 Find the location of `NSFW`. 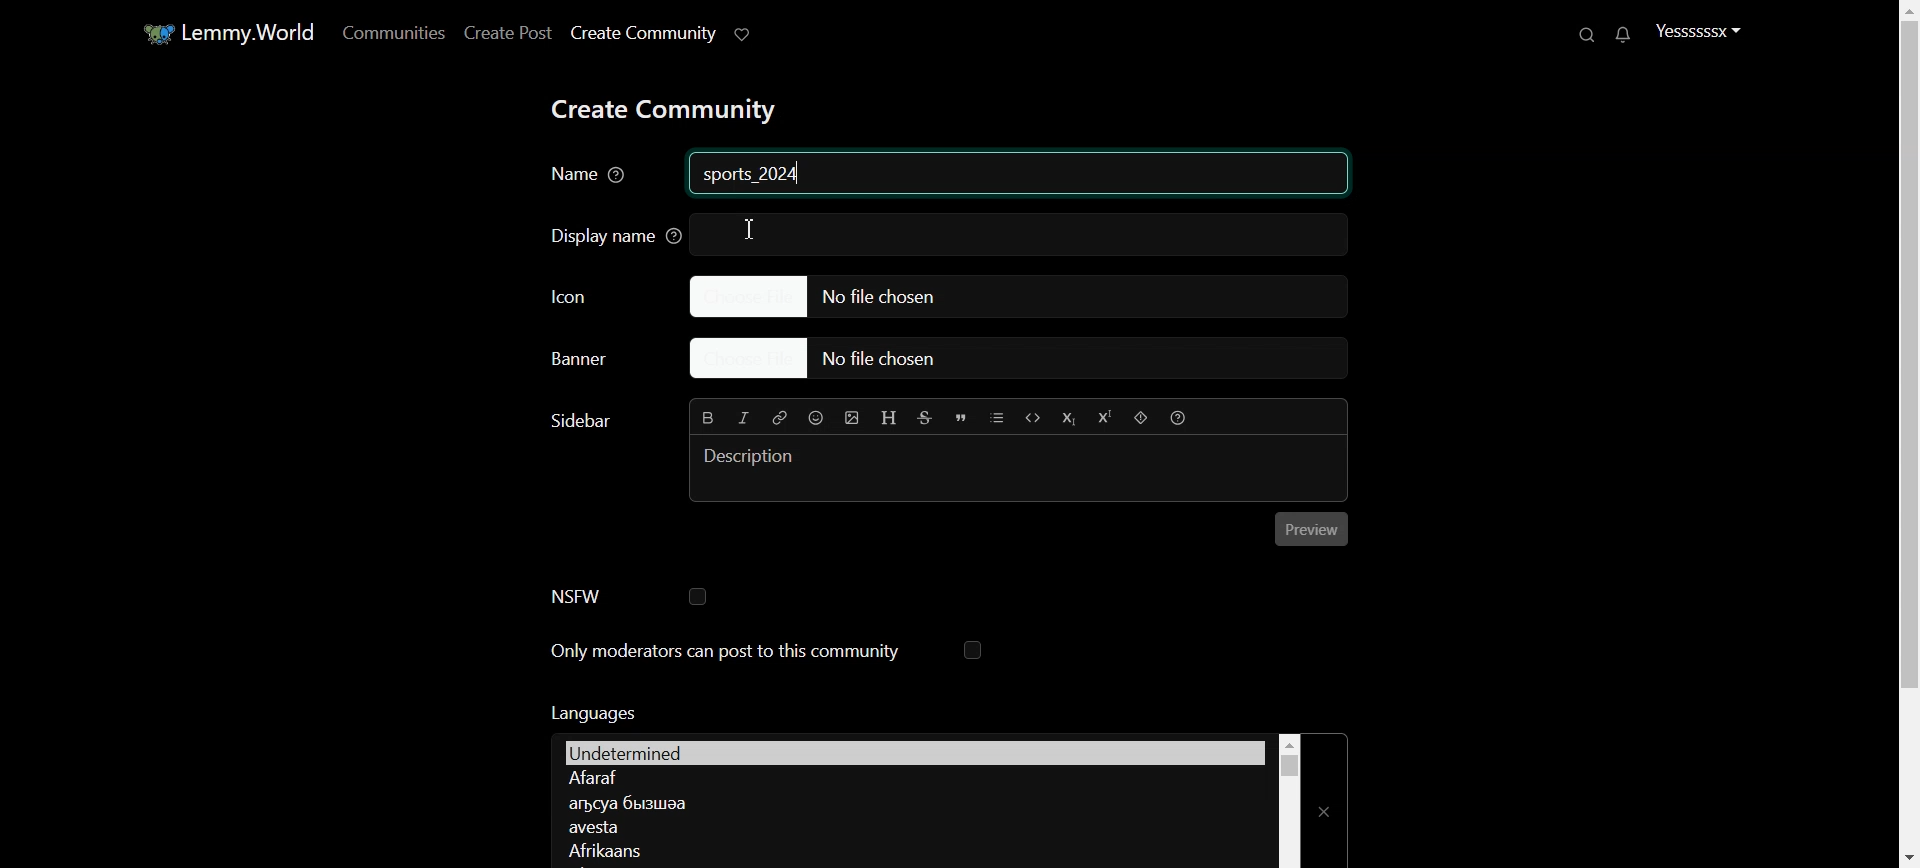

NSFW is located at coordinates (628, 596).